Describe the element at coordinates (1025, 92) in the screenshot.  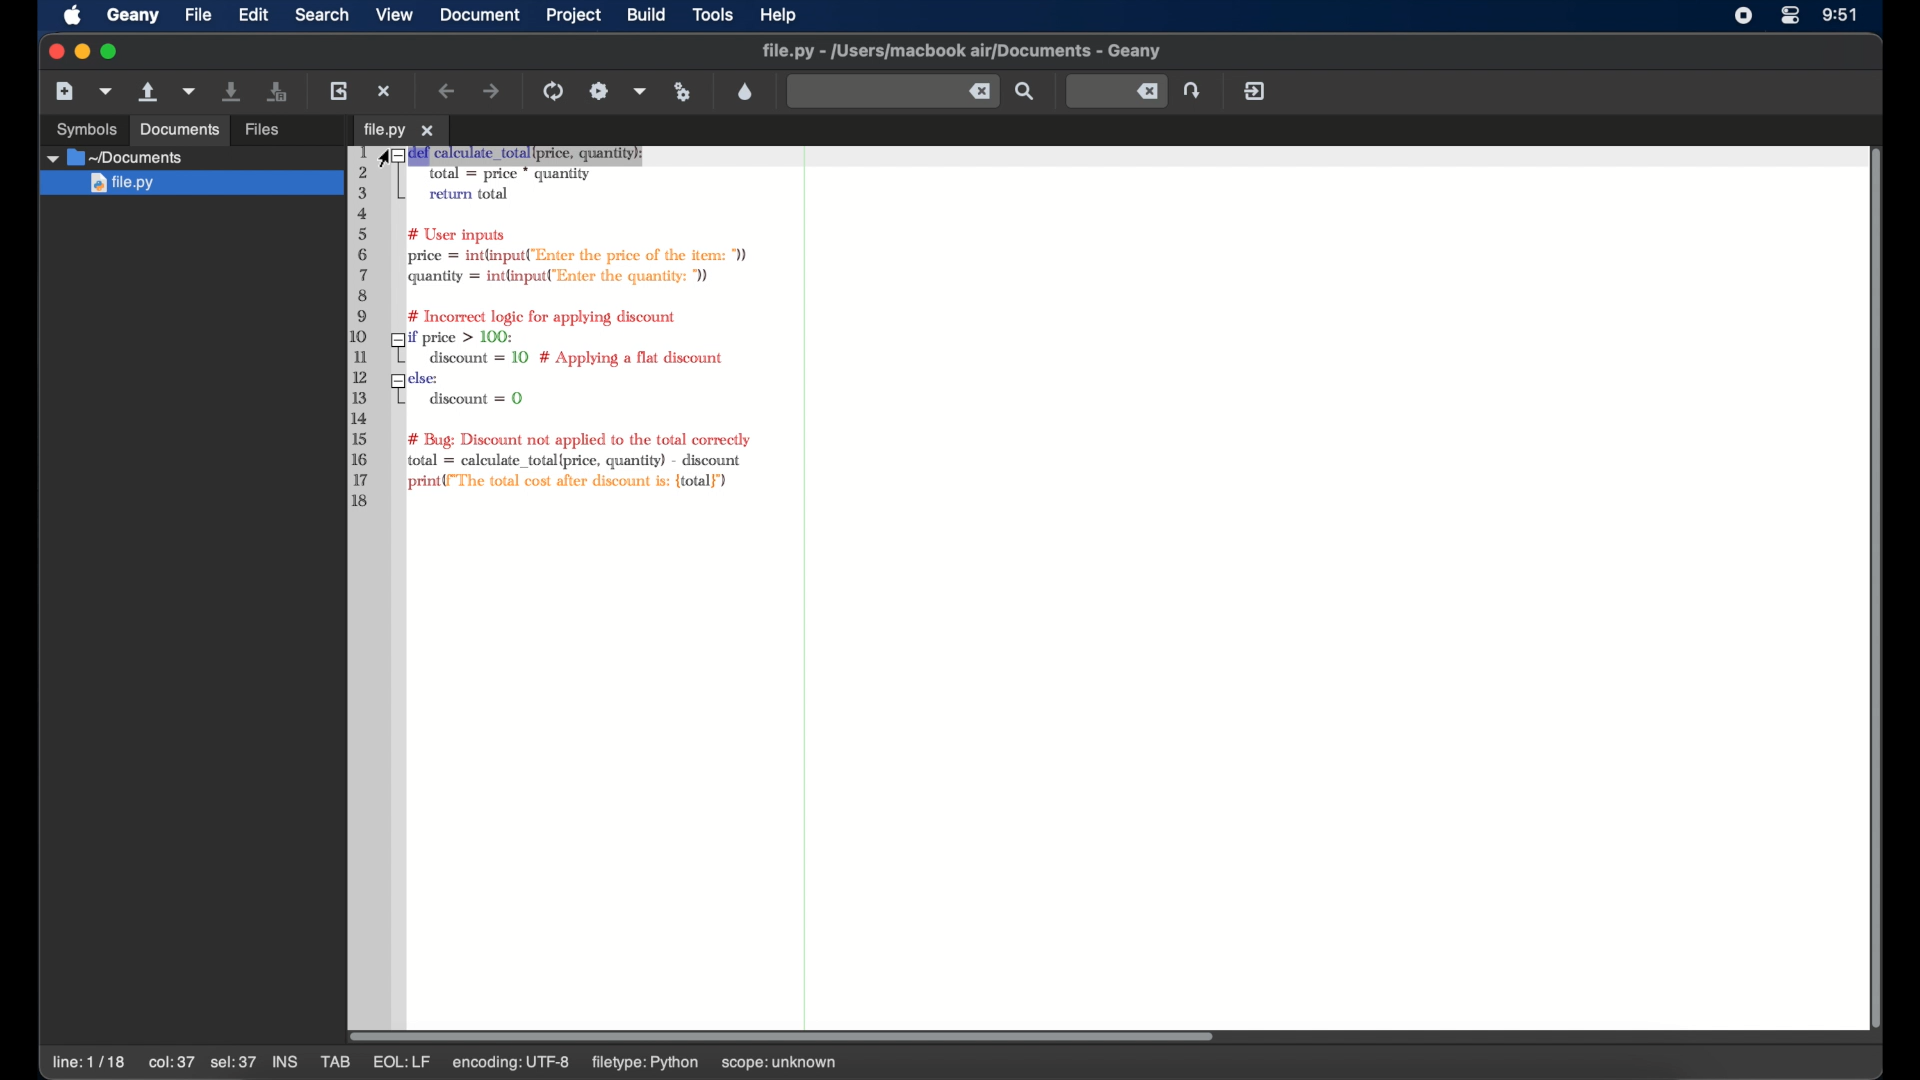
I see `find the entered text in current file` at that location.